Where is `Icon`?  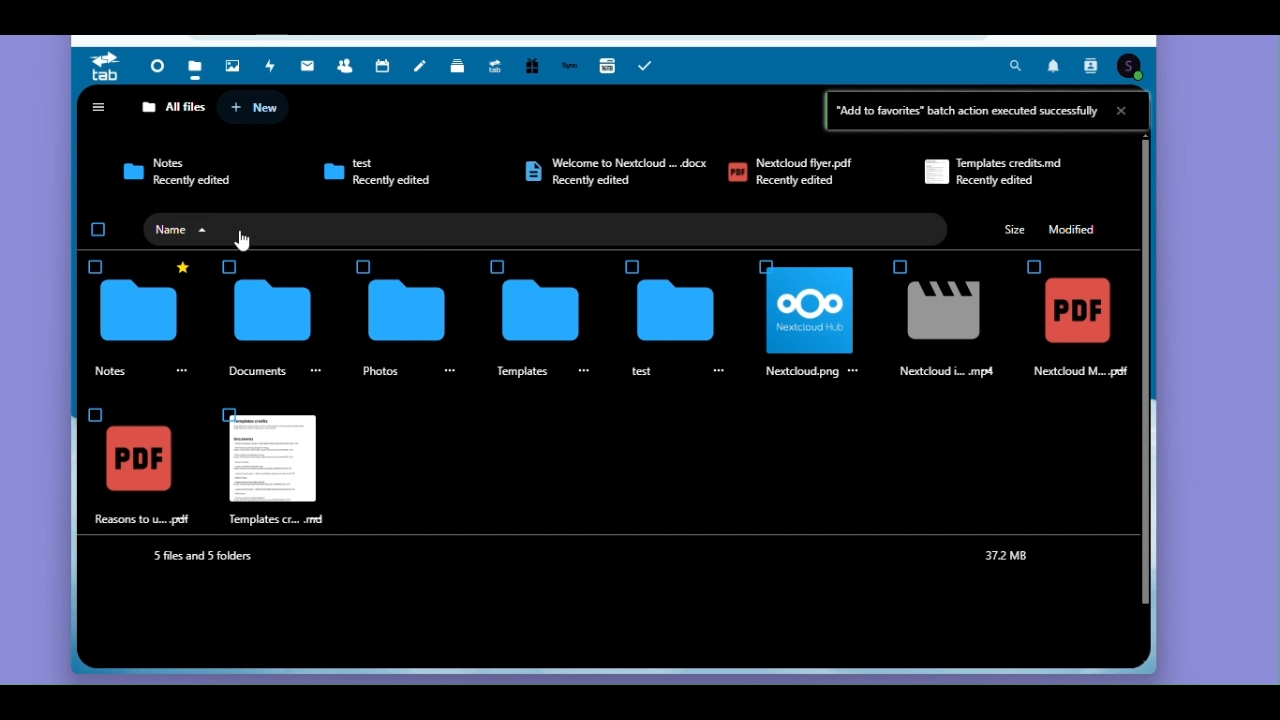 Icon is located at coordinates (272, 461).